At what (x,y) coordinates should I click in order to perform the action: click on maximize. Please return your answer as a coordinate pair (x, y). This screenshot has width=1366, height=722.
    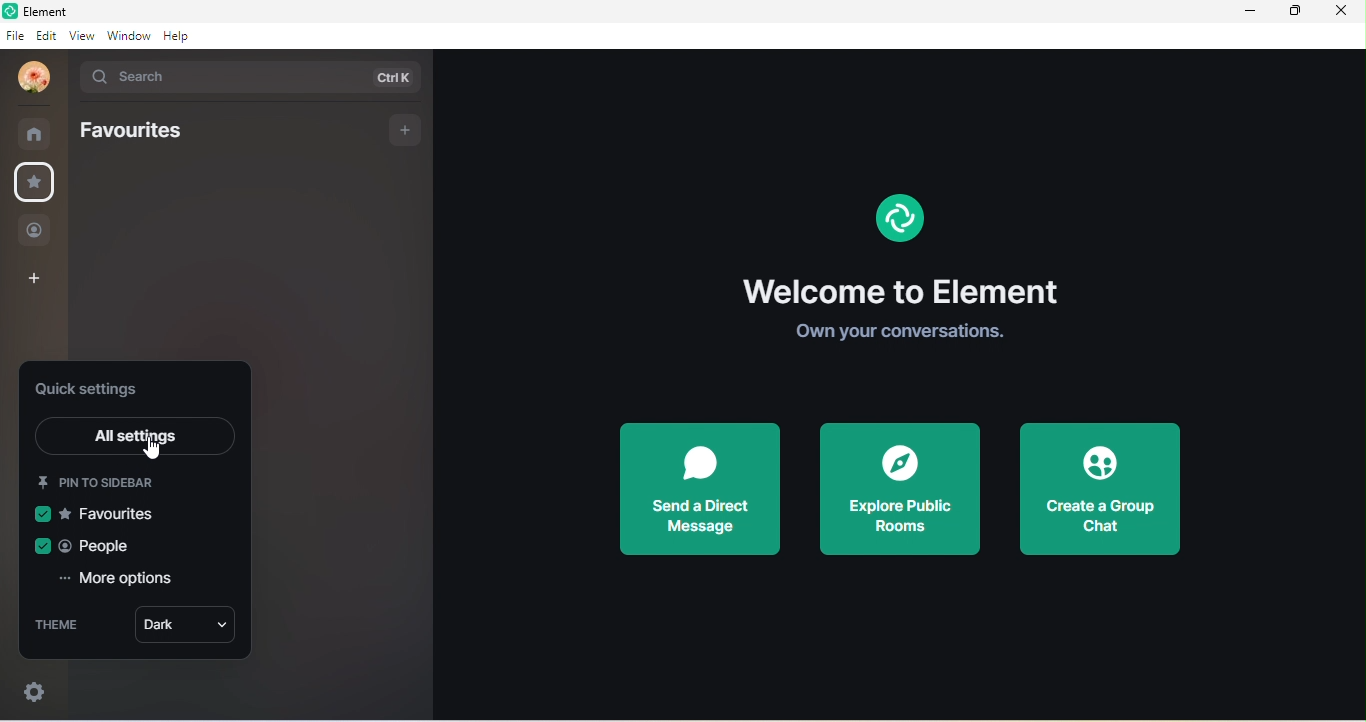
    Looking at the image, I should click on (1293, 13).